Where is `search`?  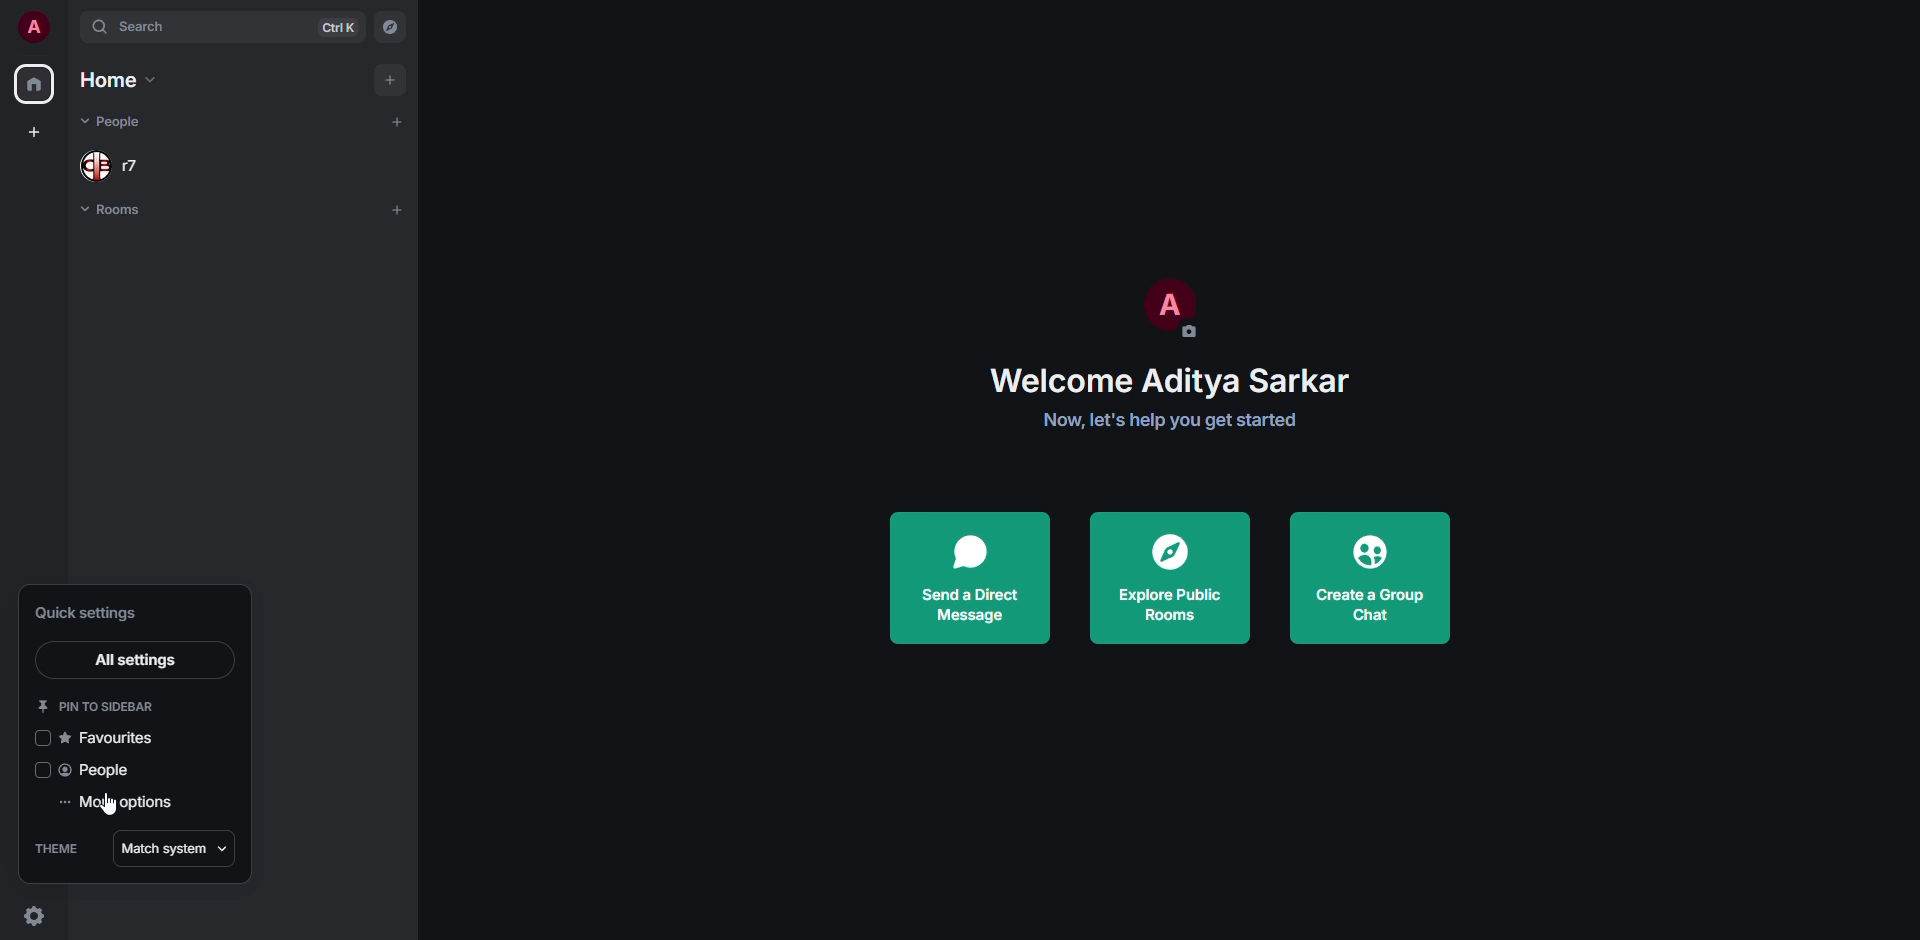
search is located at coordinates (147, 30).